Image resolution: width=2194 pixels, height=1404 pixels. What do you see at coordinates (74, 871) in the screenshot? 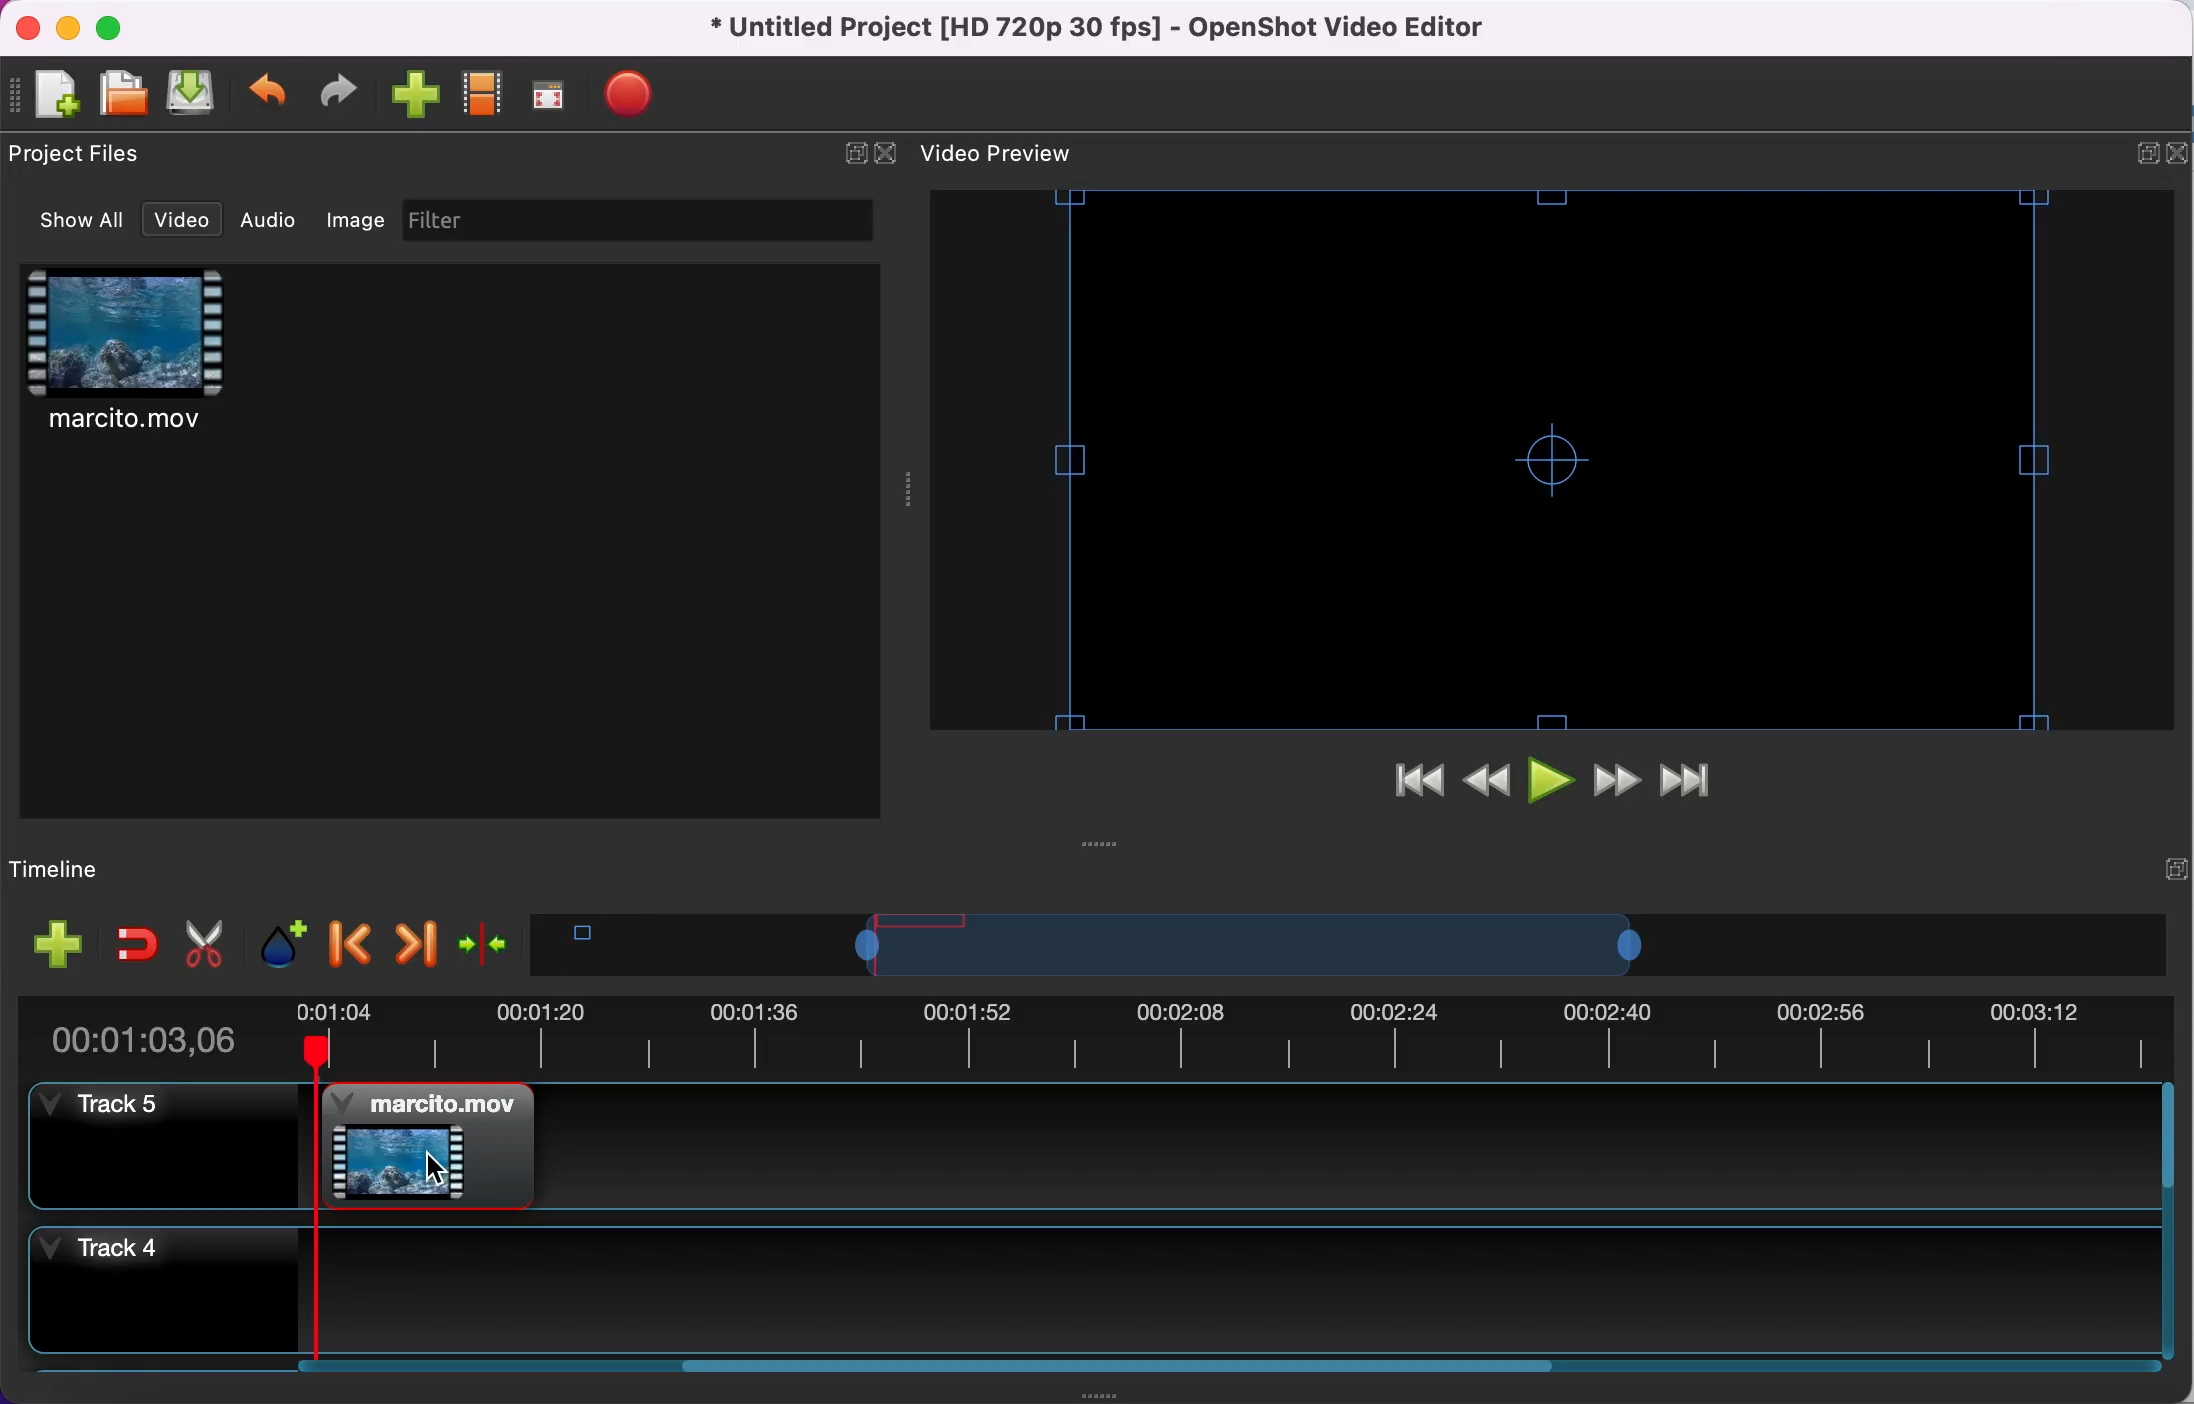
I see `timeline` at bounding box center [74, 871].